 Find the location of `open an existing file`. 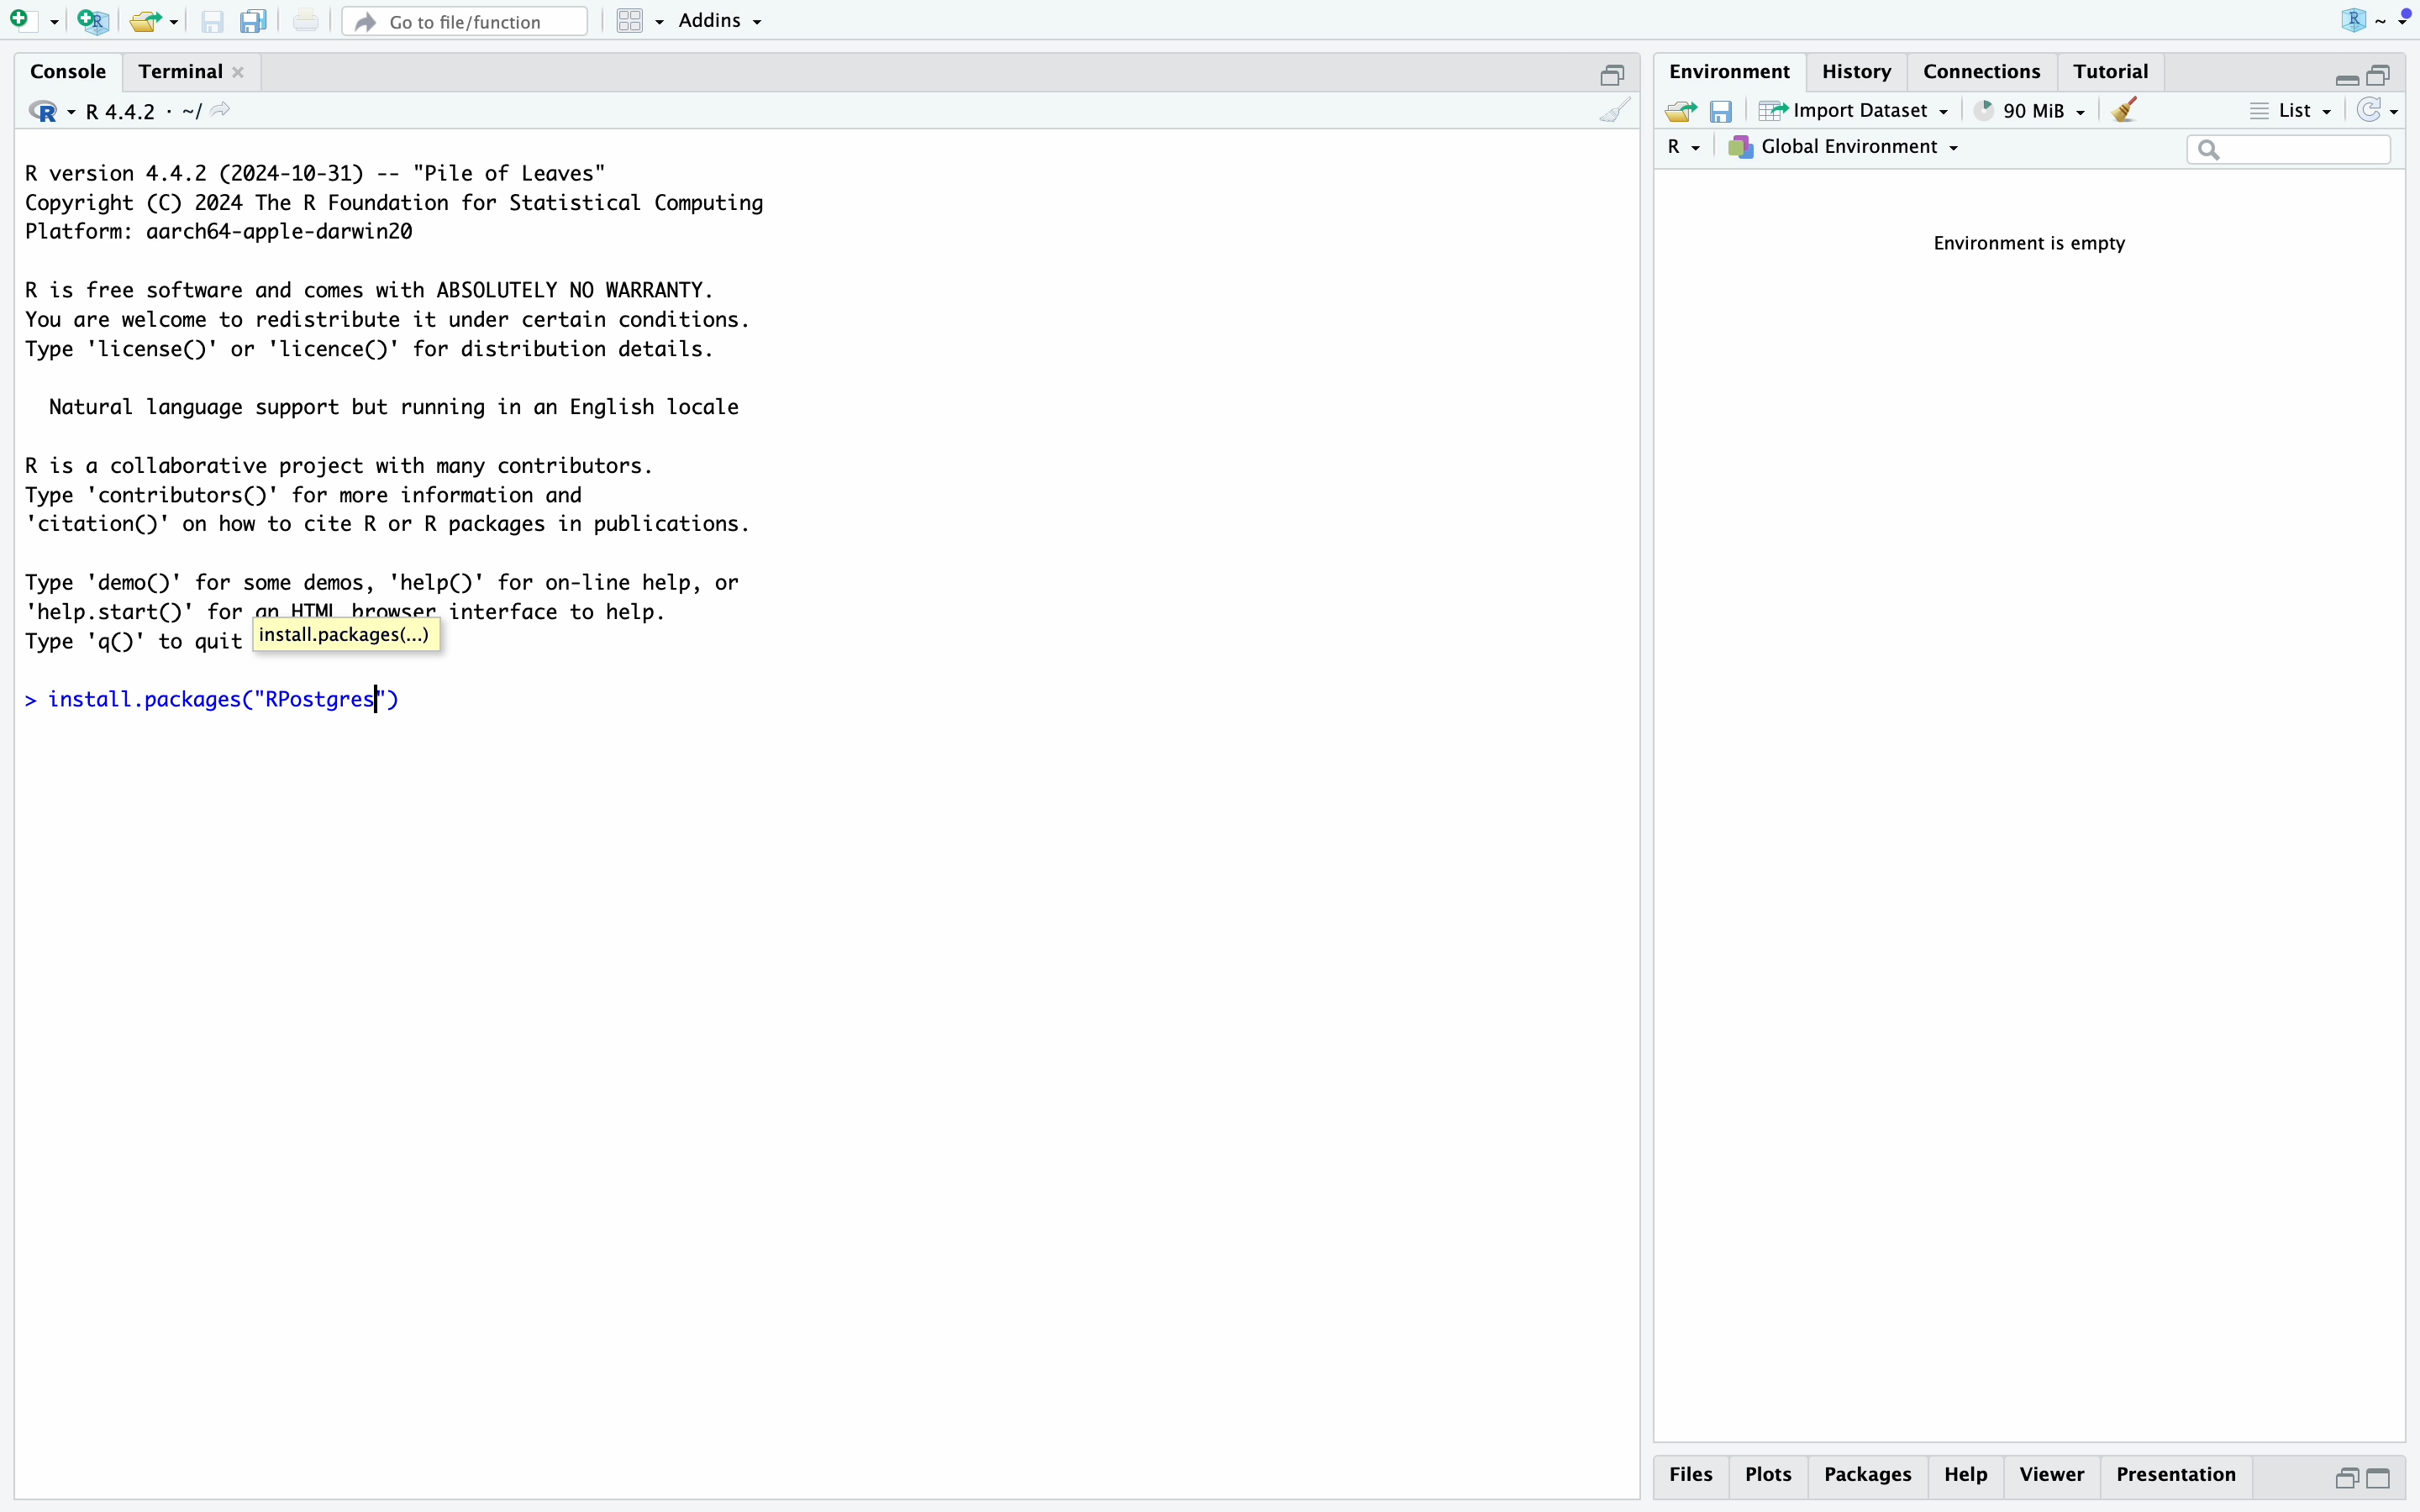

open an existing file is located at coordinates (155, 21).